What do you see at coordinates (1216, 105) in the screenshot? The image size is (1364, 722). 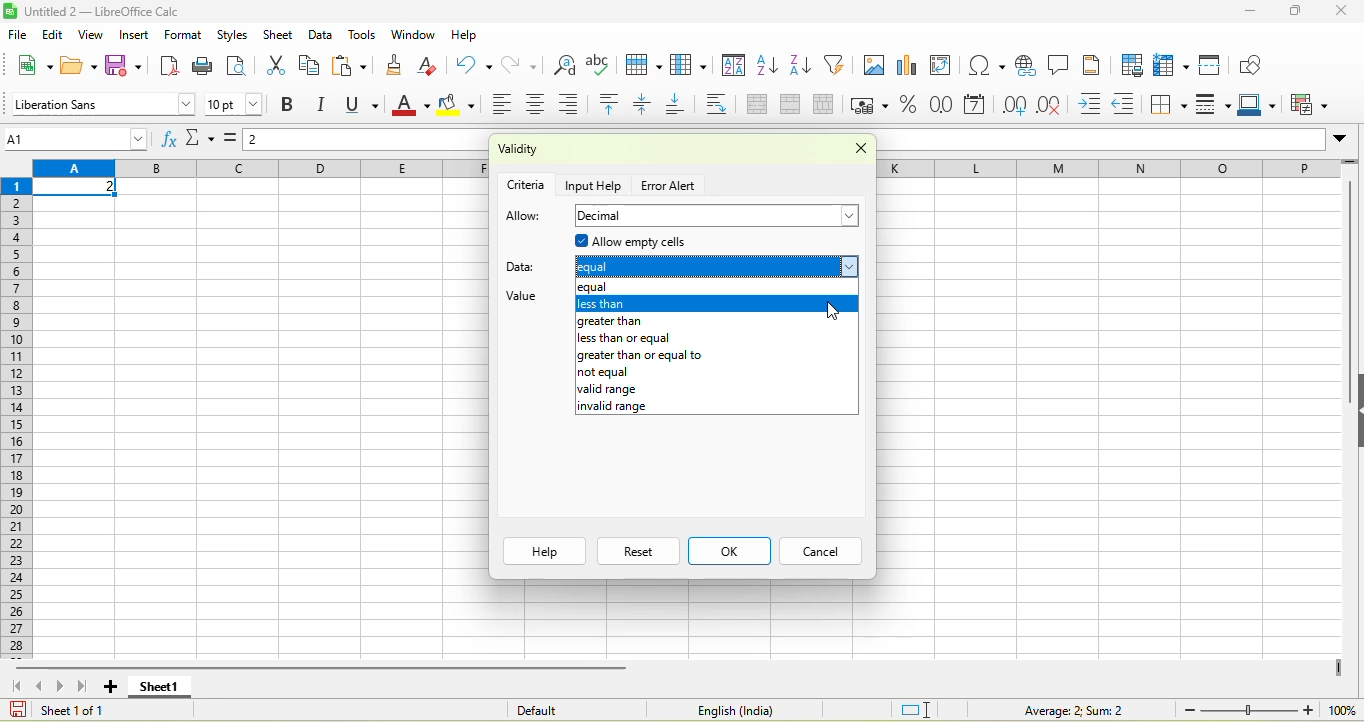 I see `border style` at bounding box center [1216, 105].